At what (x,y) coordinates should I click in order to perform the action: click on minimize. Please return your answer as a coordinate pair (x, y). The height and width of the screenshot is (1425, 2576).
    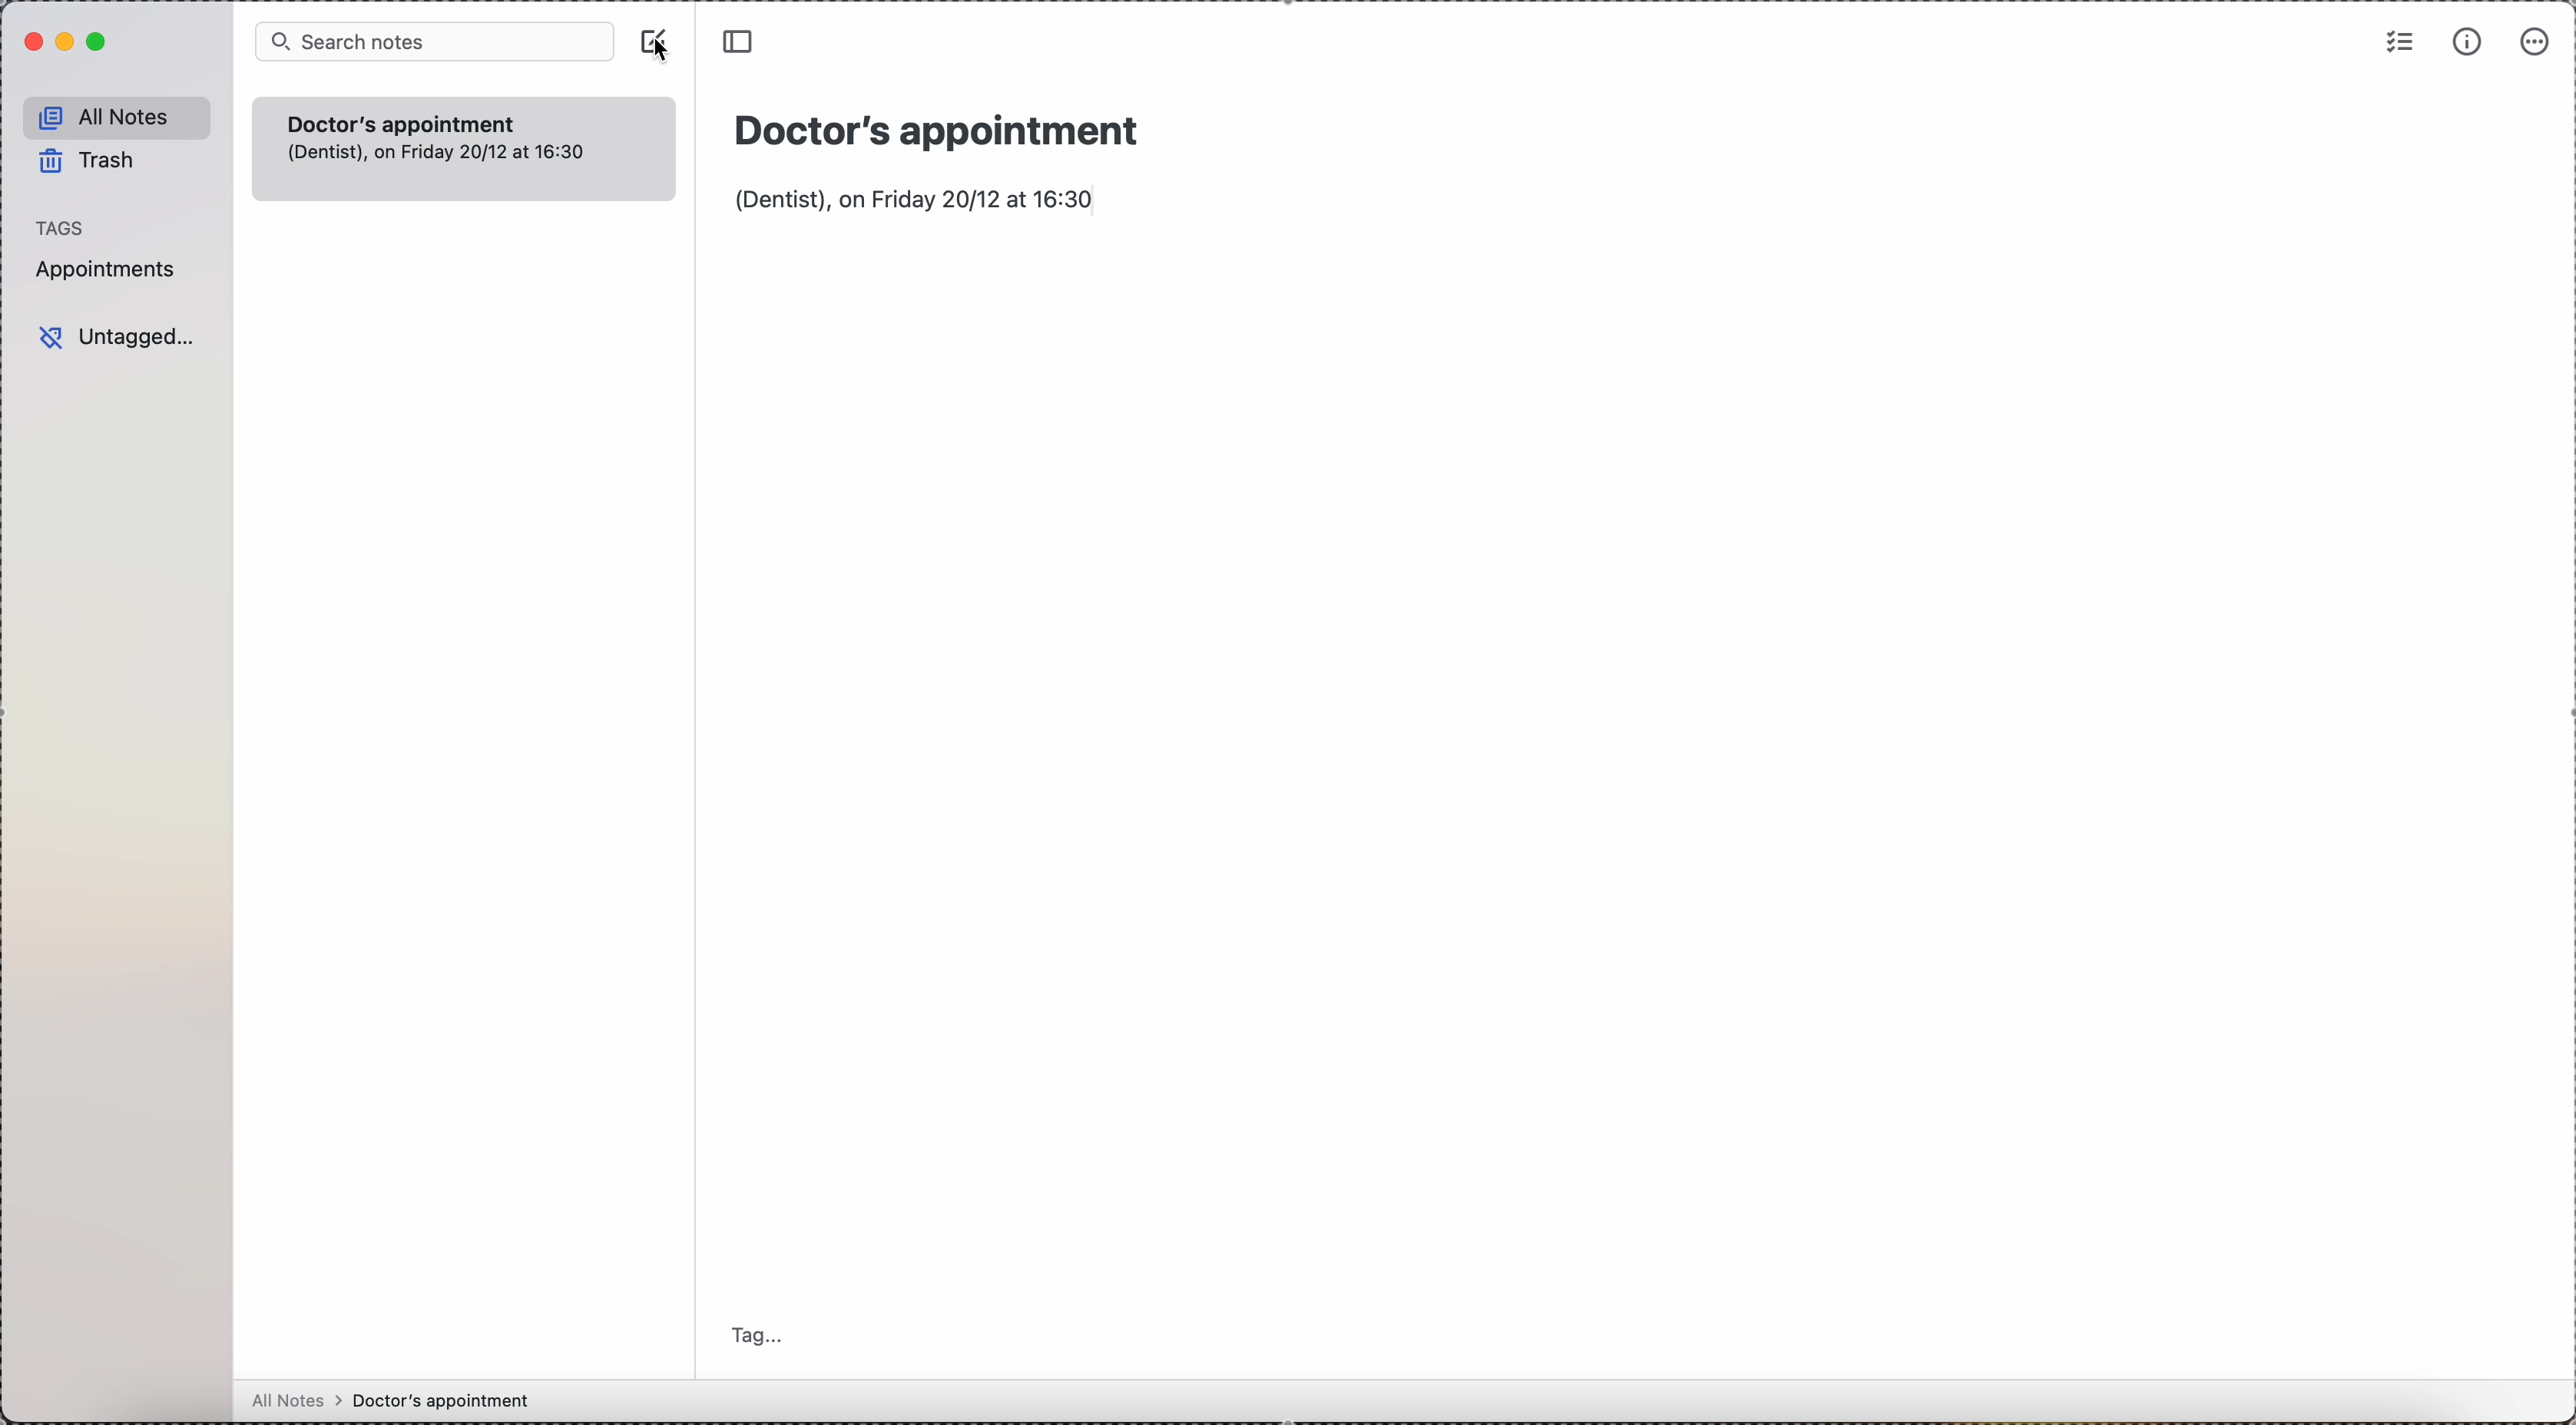
    Looking at the image, I should click on (66, 44).